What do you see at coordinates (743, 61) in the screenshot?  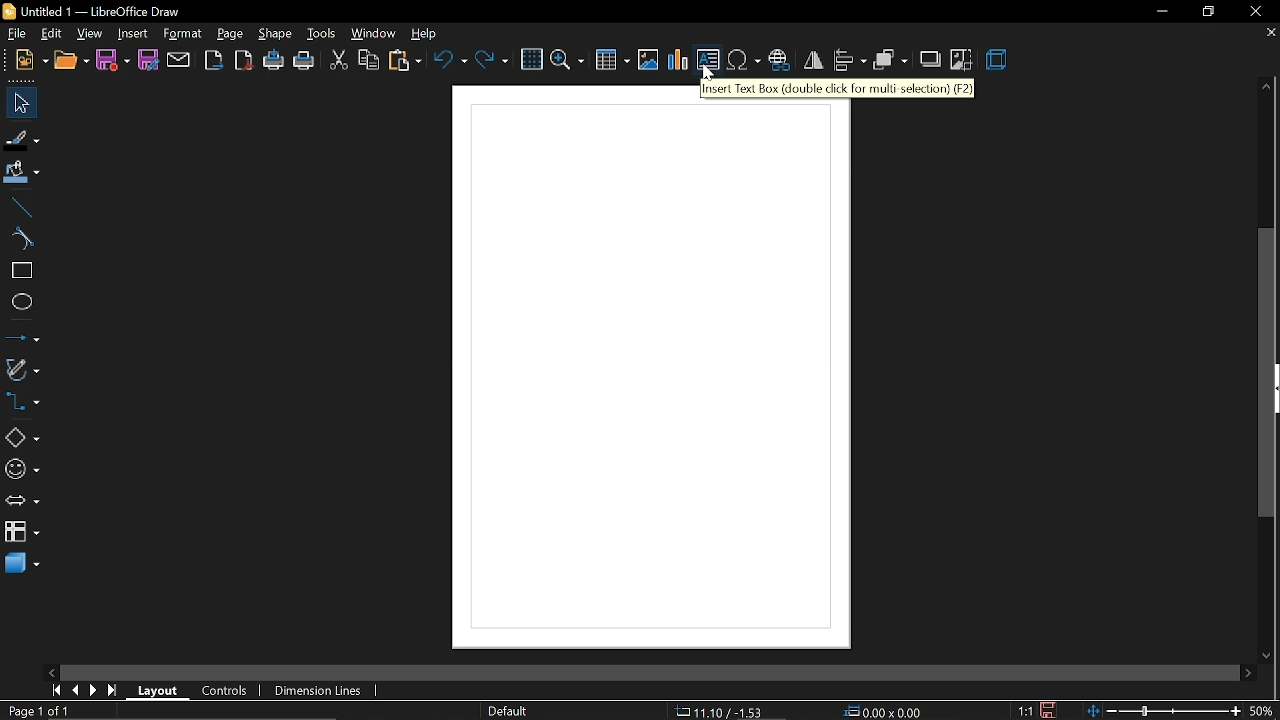 I see `insert symbol` at bounding box center [743, 61].